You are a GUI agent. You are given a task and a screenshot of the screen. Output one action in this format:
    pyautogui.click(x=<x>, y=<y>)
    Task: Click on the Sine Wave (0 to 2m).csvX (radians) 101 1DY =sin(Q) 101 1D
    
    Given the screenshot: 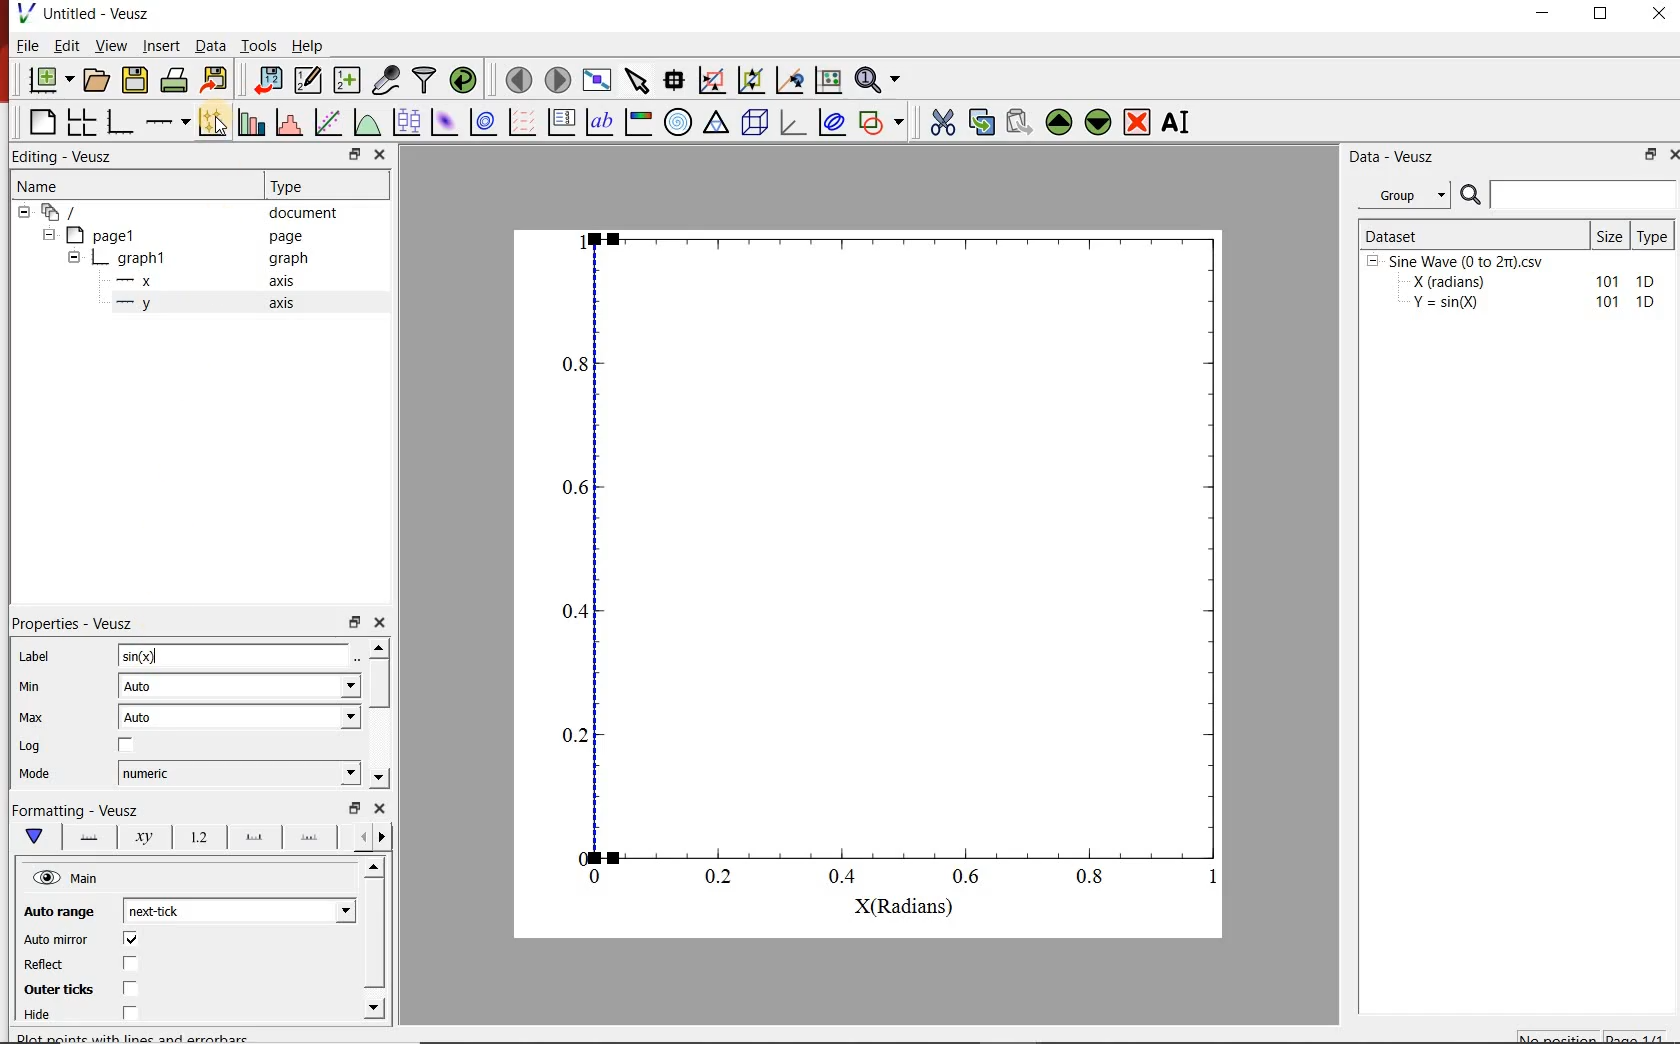 What is the action you would take?
    pyautogui.click(x=1513, y=287)
    